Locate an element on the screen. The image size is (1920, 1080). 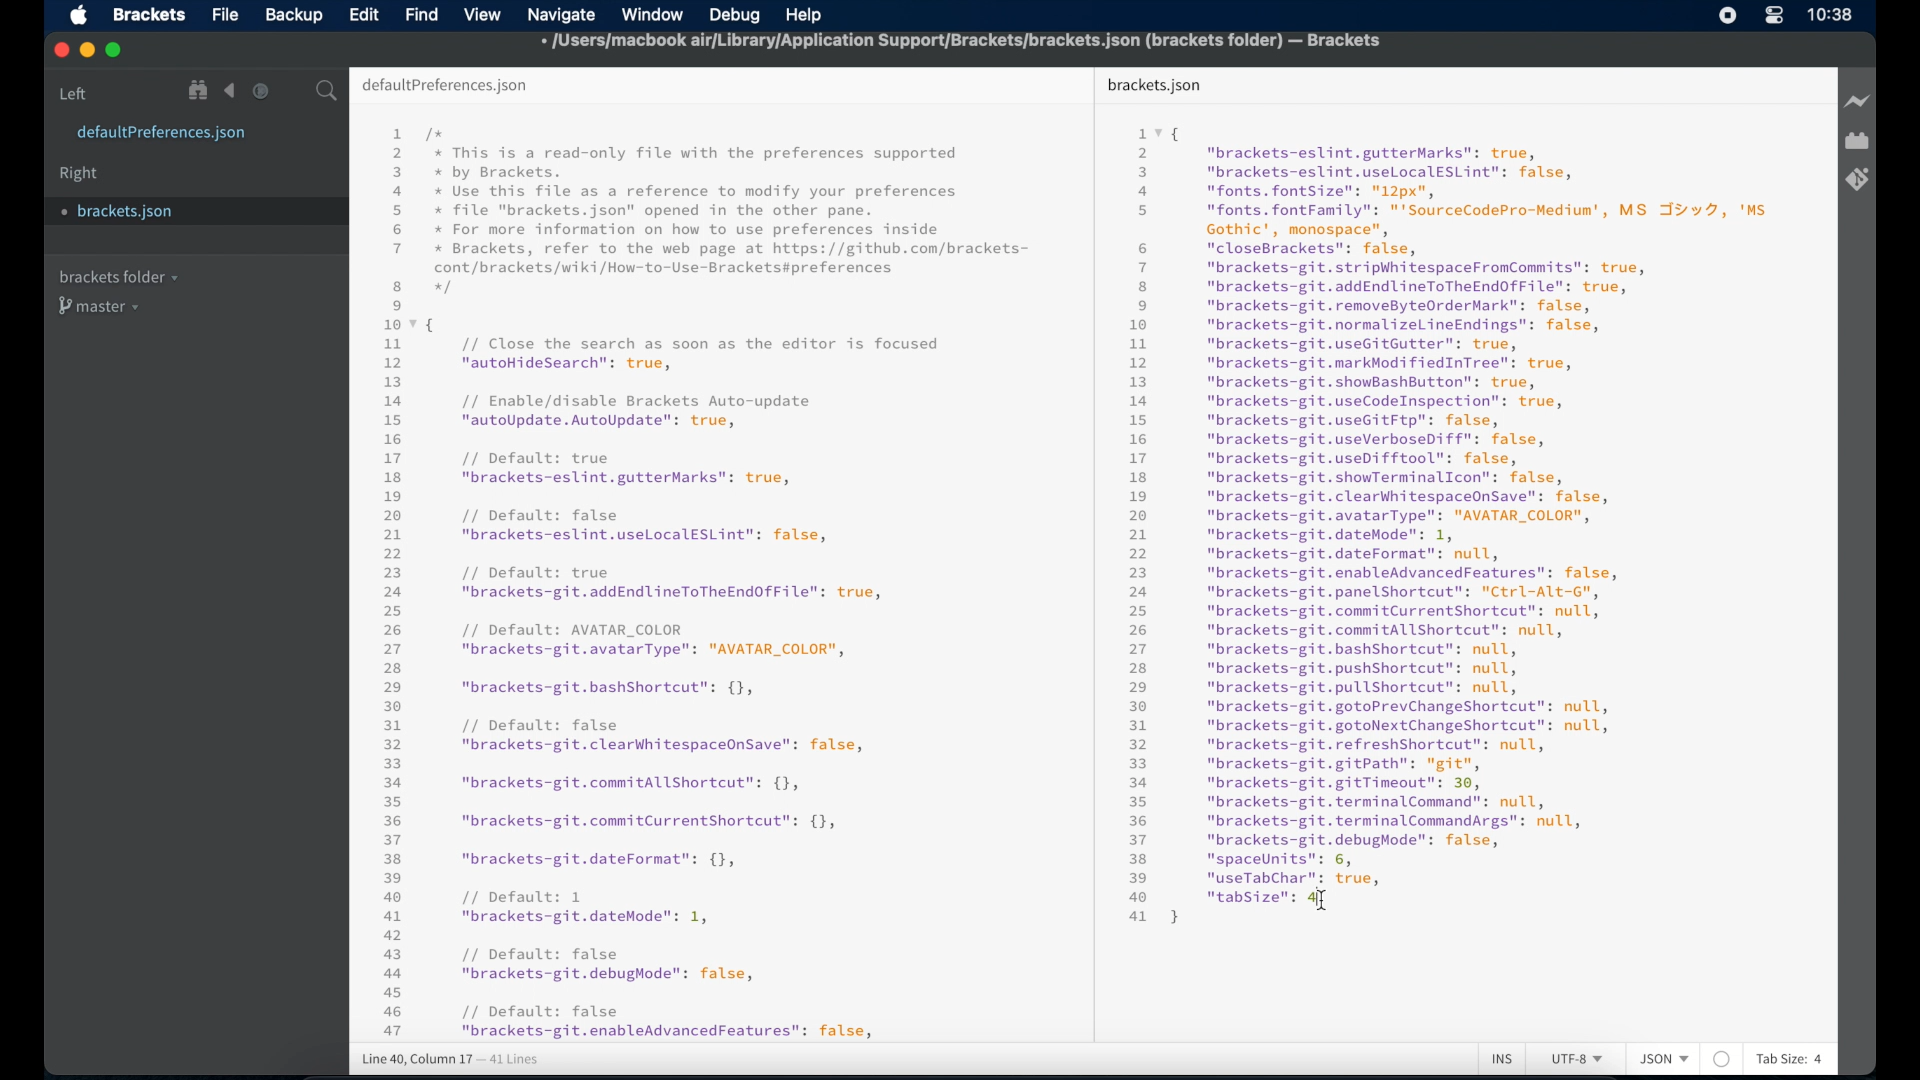
navigate forward is located at coordinates (261, 91).